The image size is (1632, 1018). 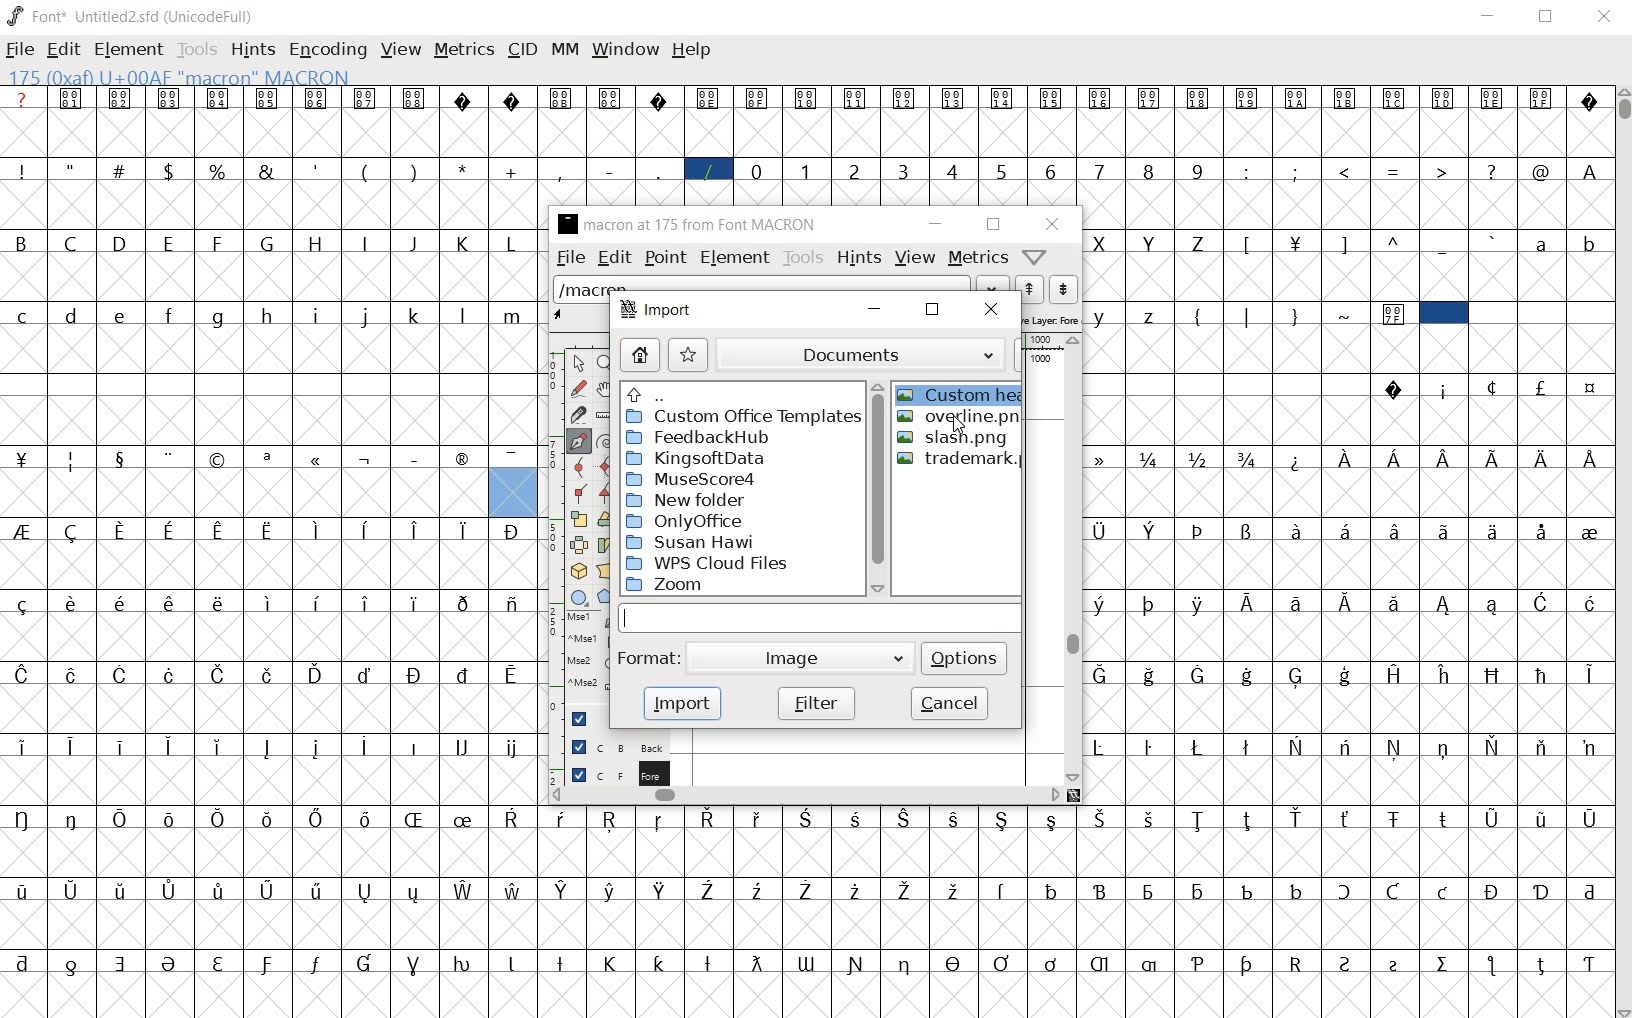 What do you see at coordinates (977, 258) in the screenshot?
I see `metrics` at bounding box center [977, 258].